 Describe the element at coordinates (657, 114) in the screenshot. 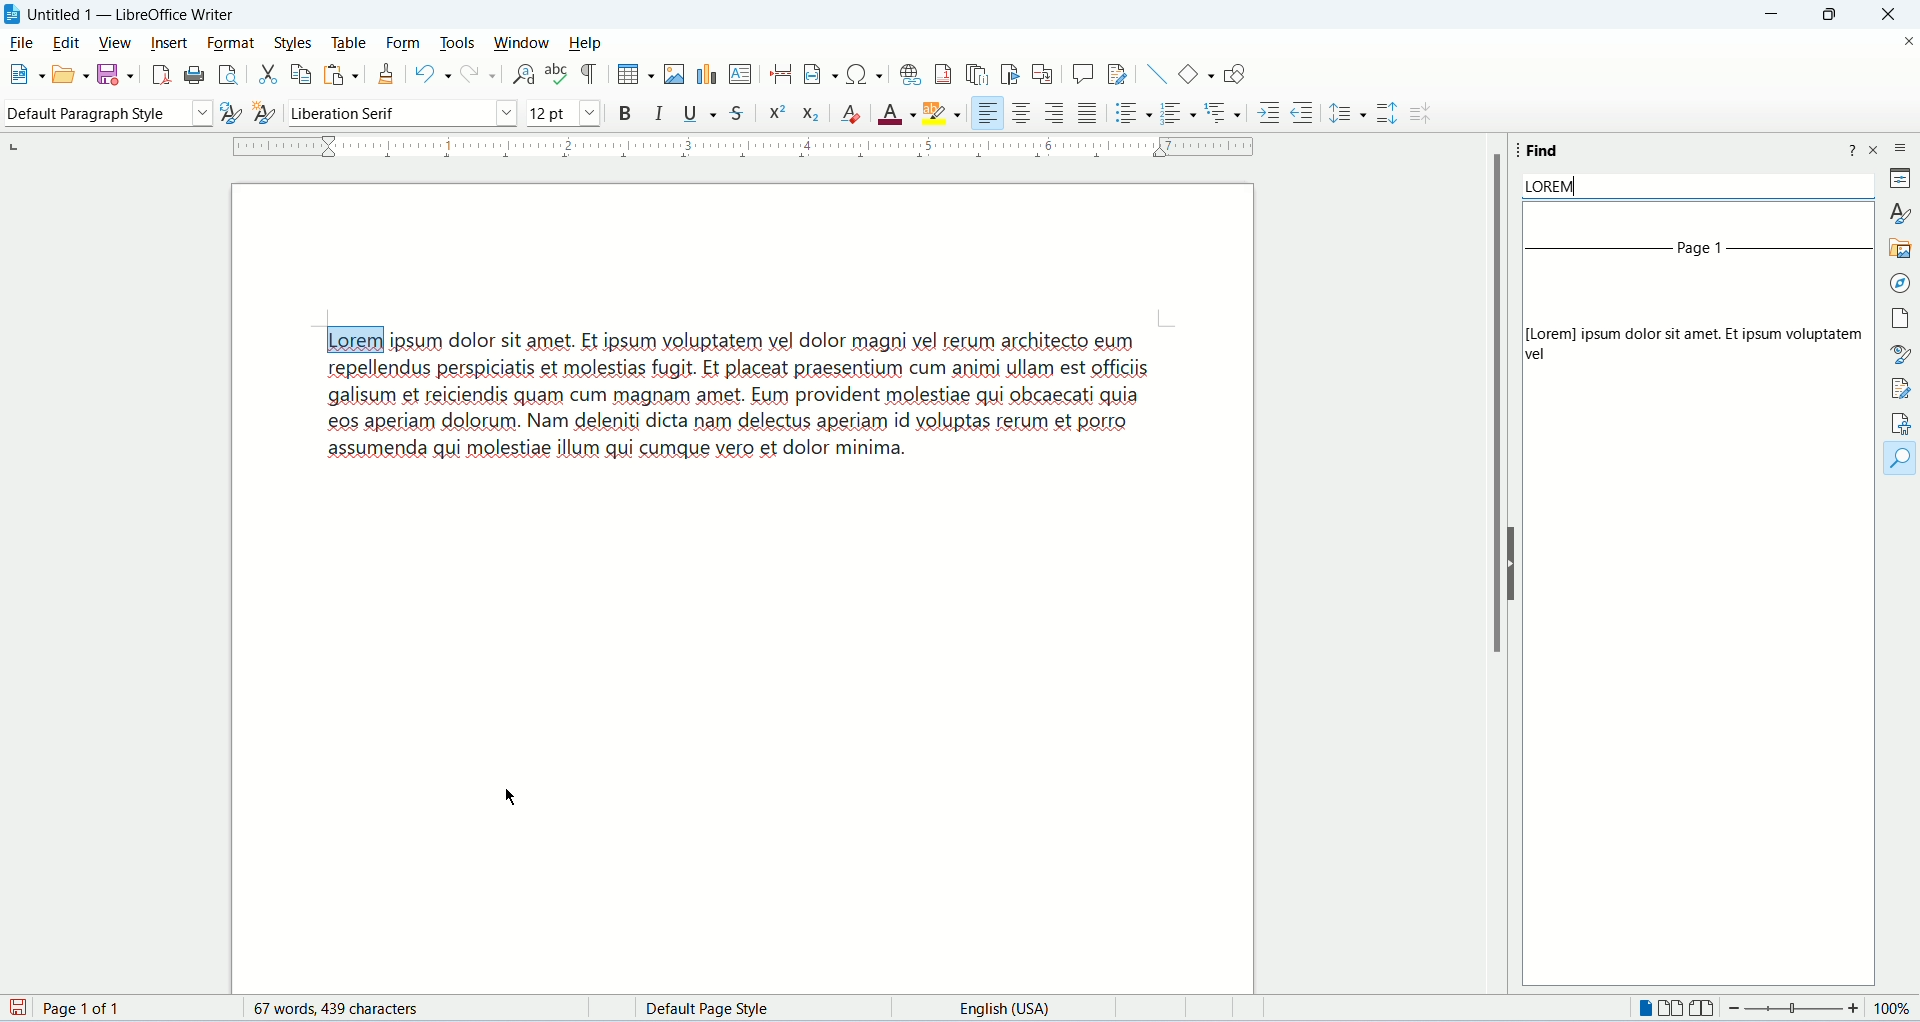

I see `italics` at that location.